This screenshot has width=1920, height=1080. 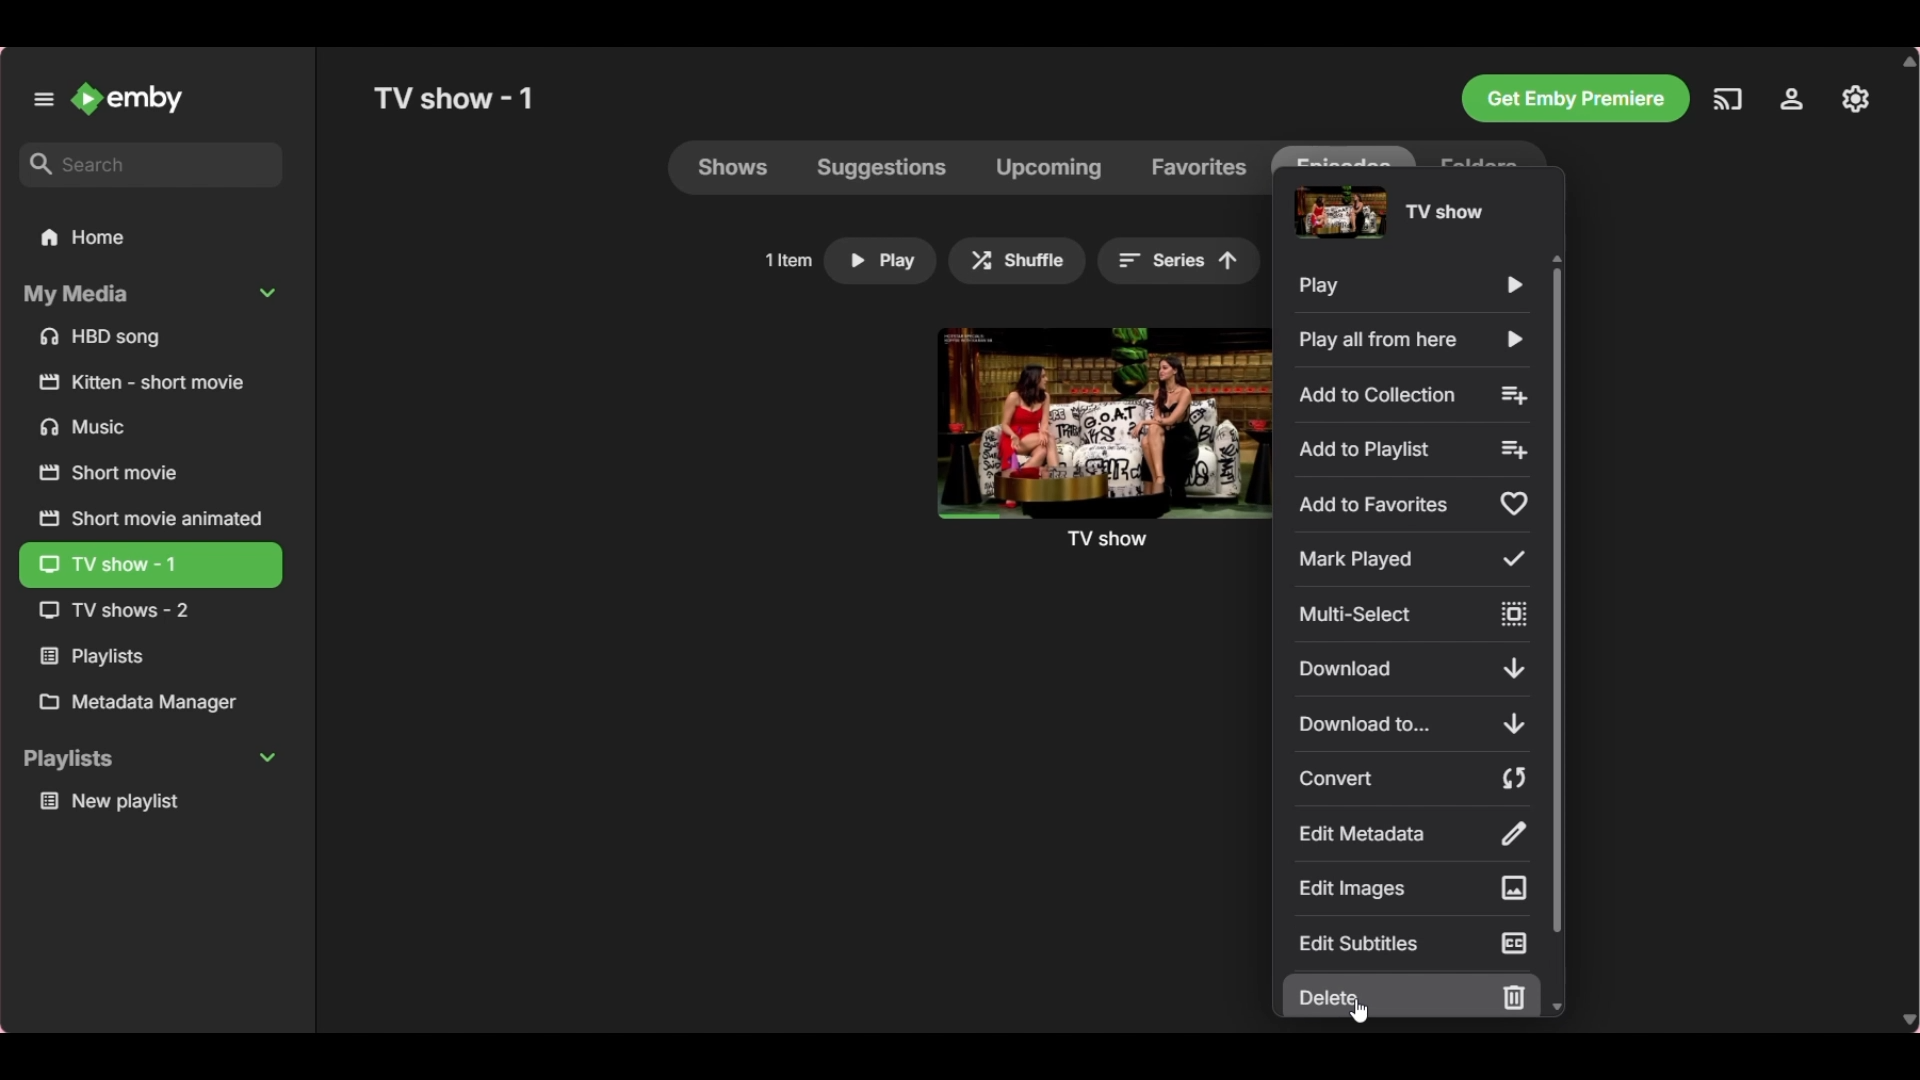 I want to click on TV show, so click(x=146, y=611).